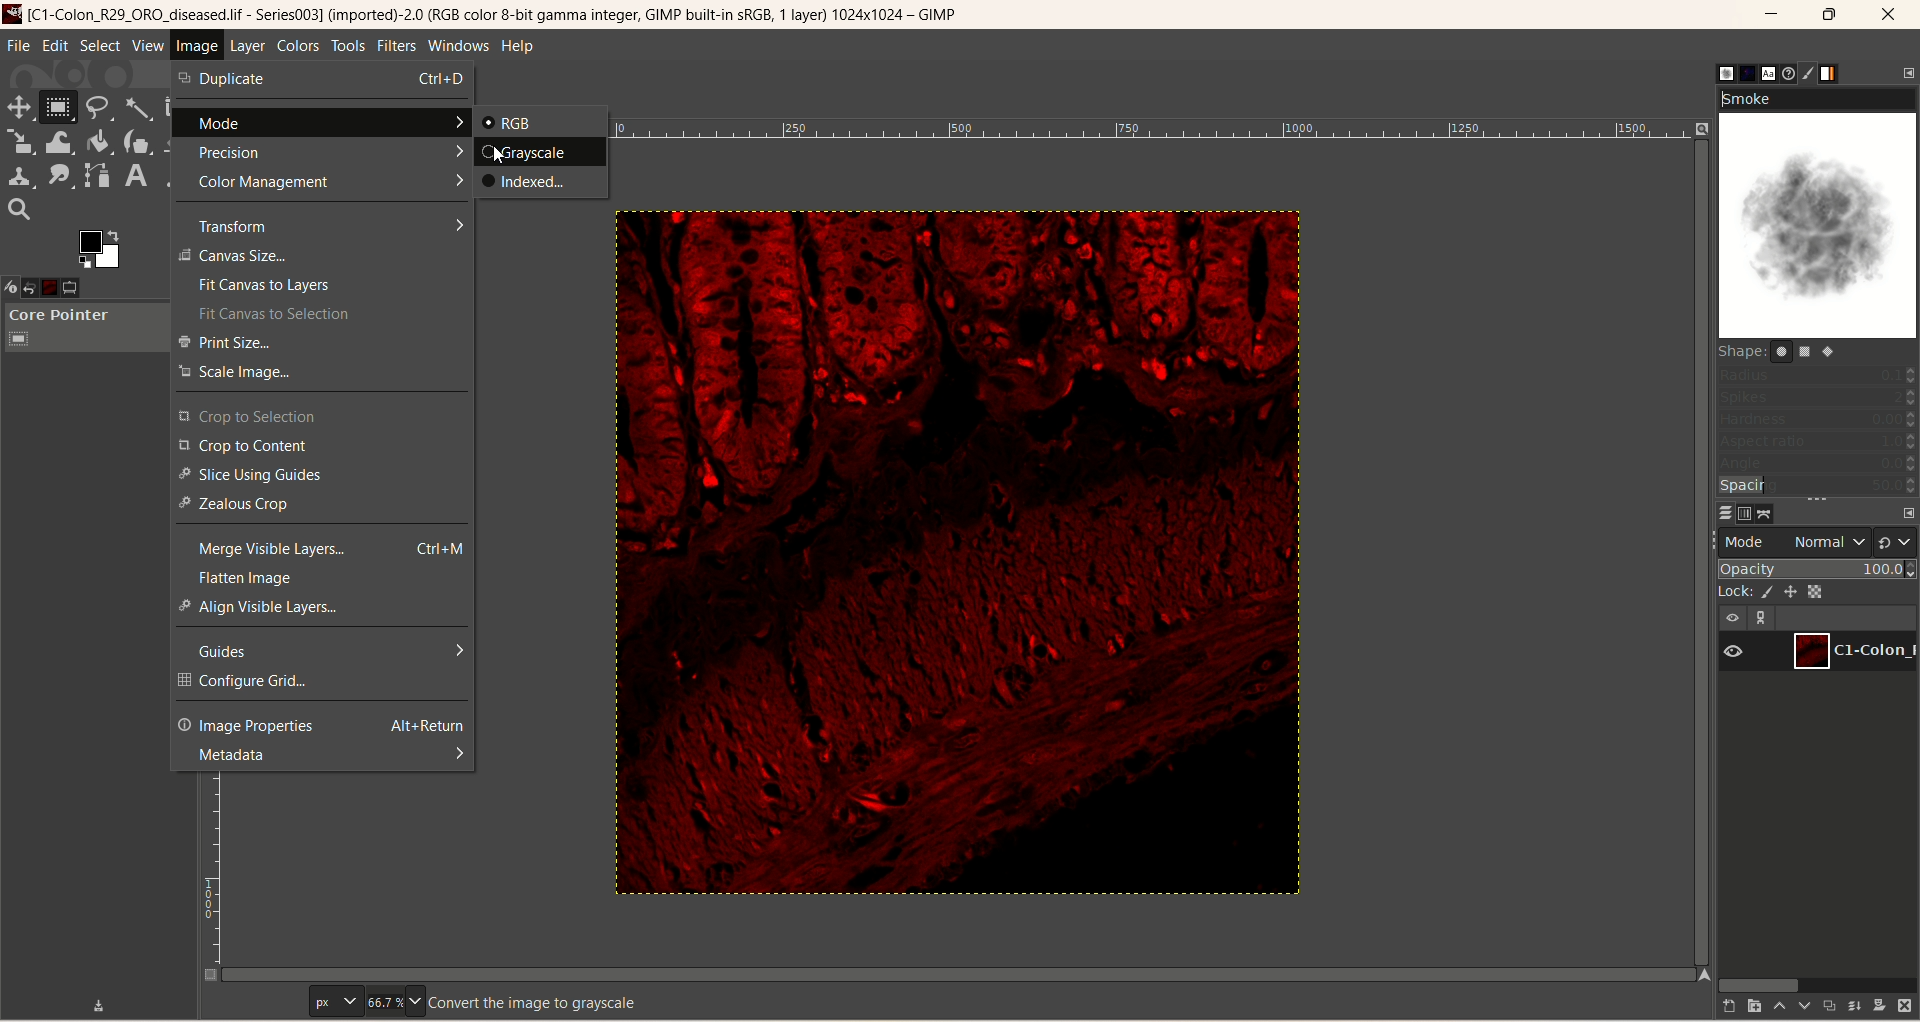 The height and width of the screenshot is (1022, 1920). What do you see at coordinates (325, 287) in the screenshot?
I see `fit canvas to layers` at bounding box center [325, 287].